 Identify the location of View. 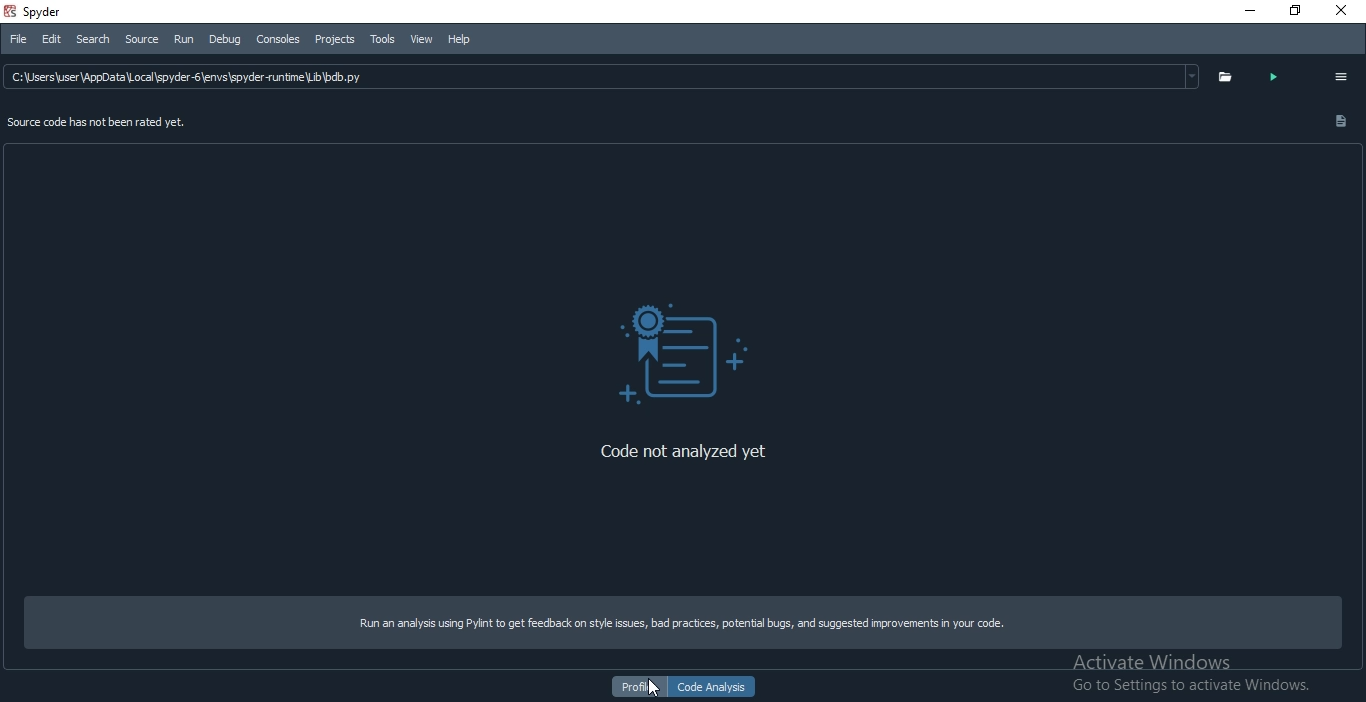
(420, 39).